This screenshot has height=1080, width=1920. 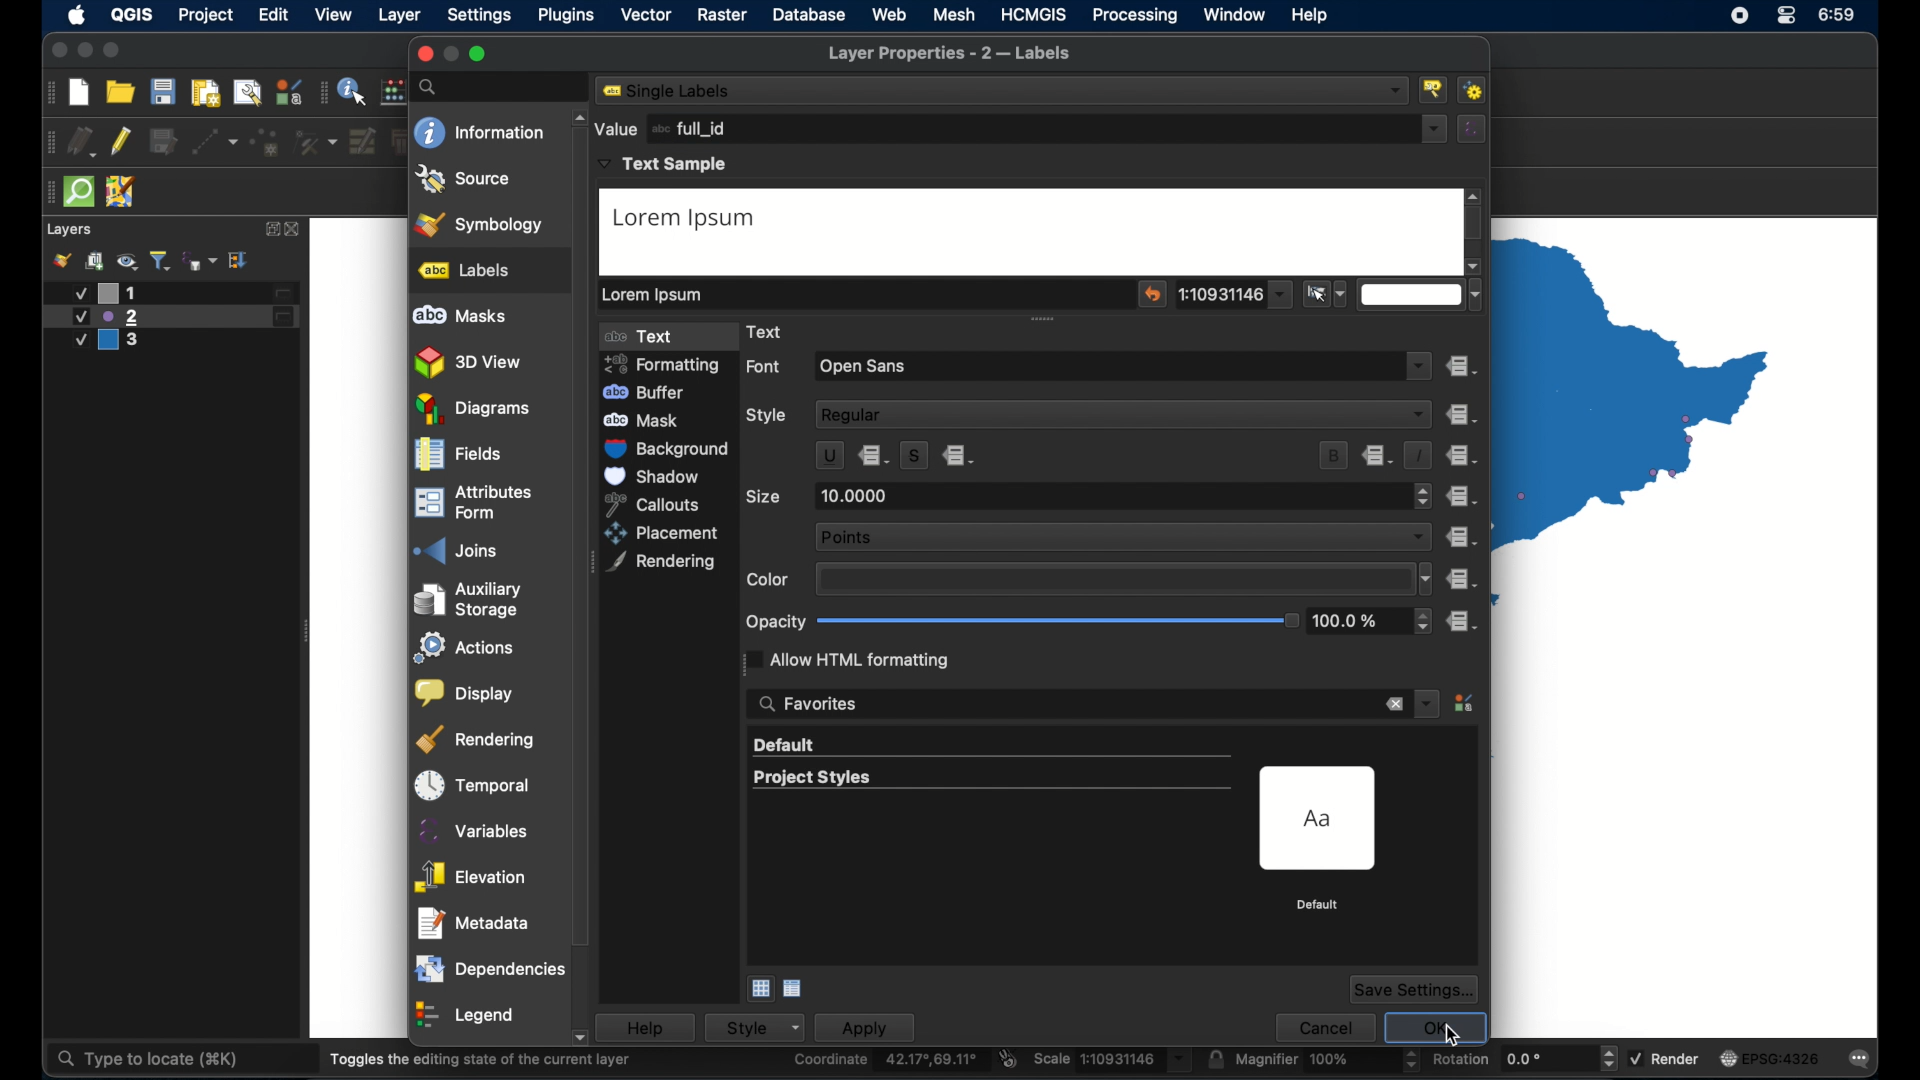 I want to click on full_id, so click(x=692, y=128).